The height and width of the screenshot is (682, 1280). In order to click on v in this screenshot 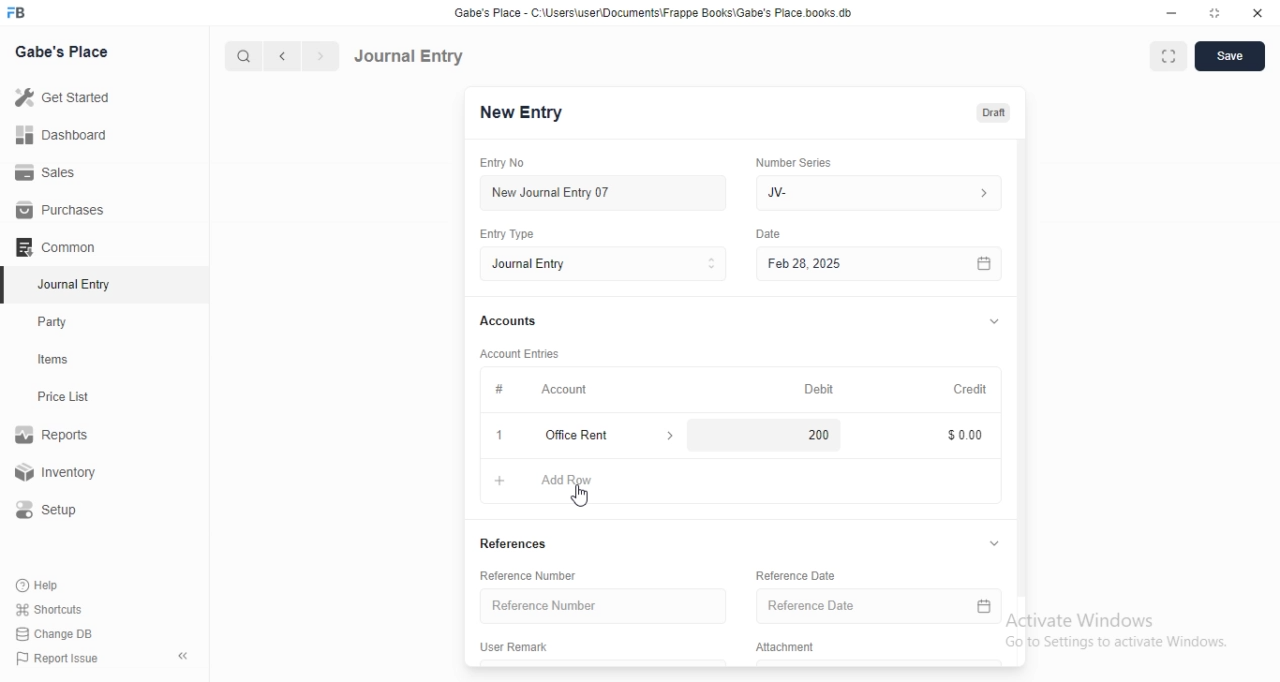, I will do `click(997, 542)`.